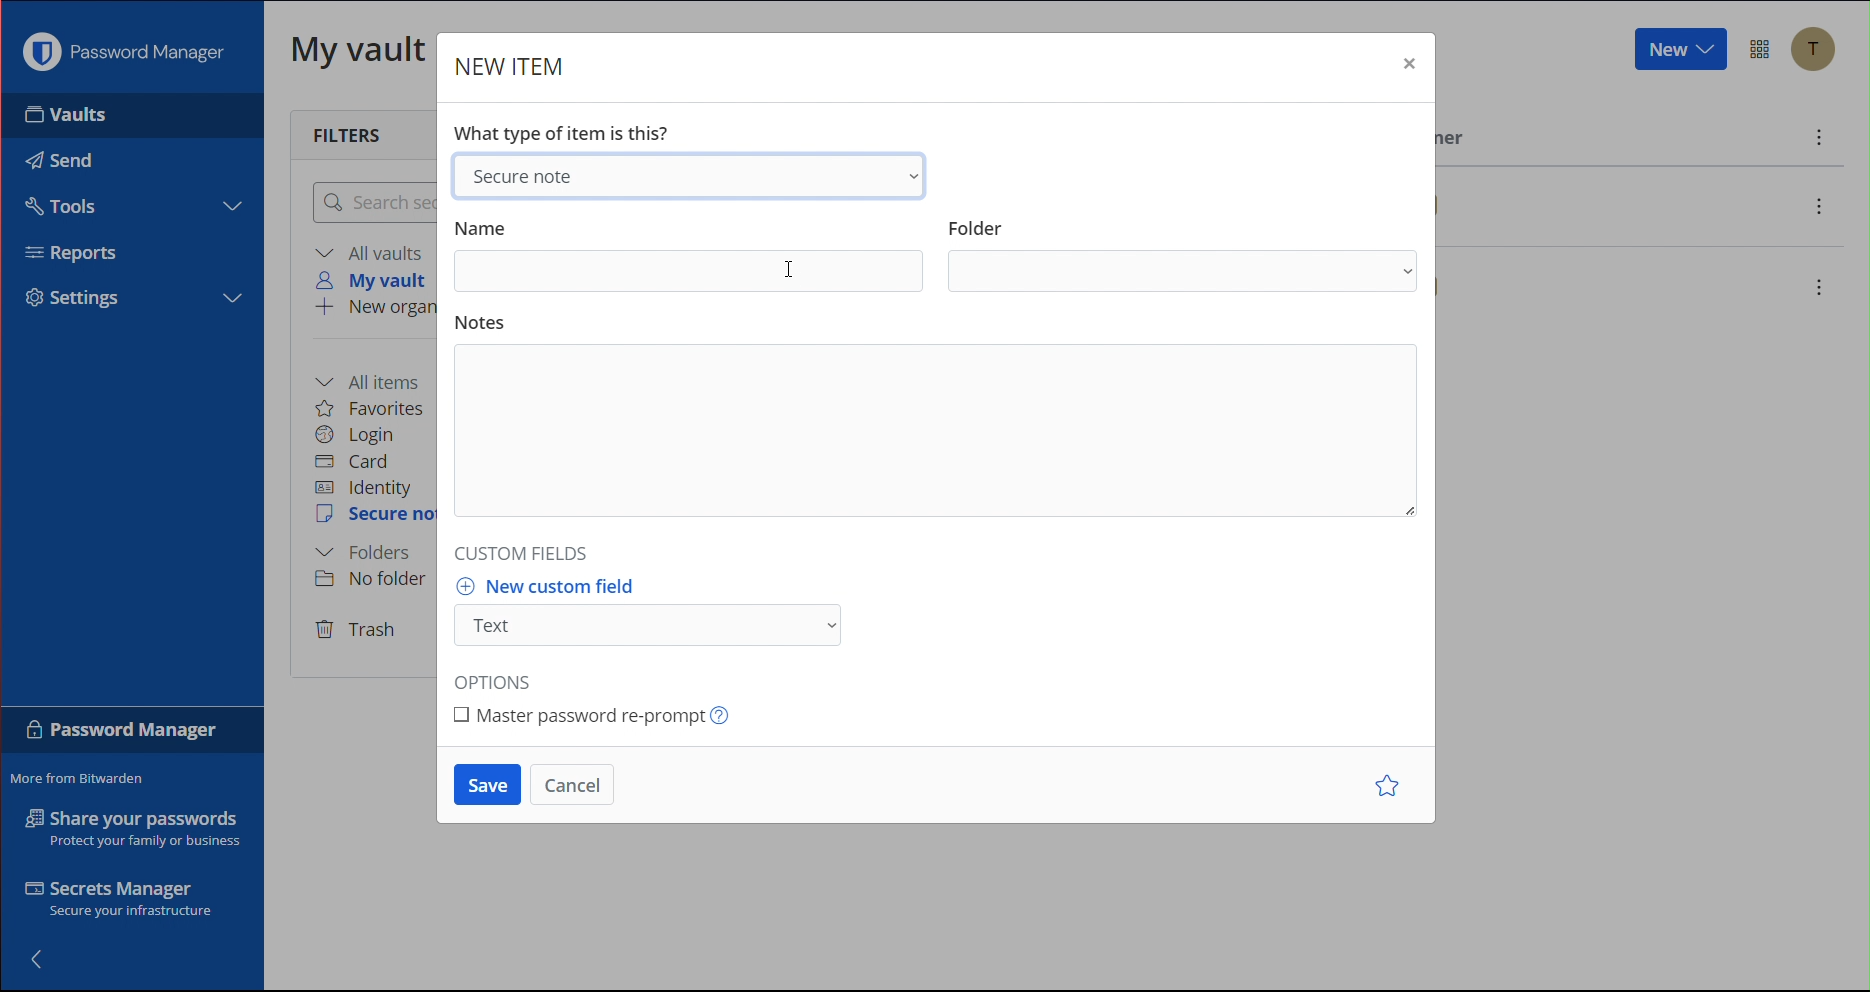 The image size is (1870, 992). What do you see at coordinates (360, 55) in the screenshot?
I see `My vault` at bounding box center [360, 55].